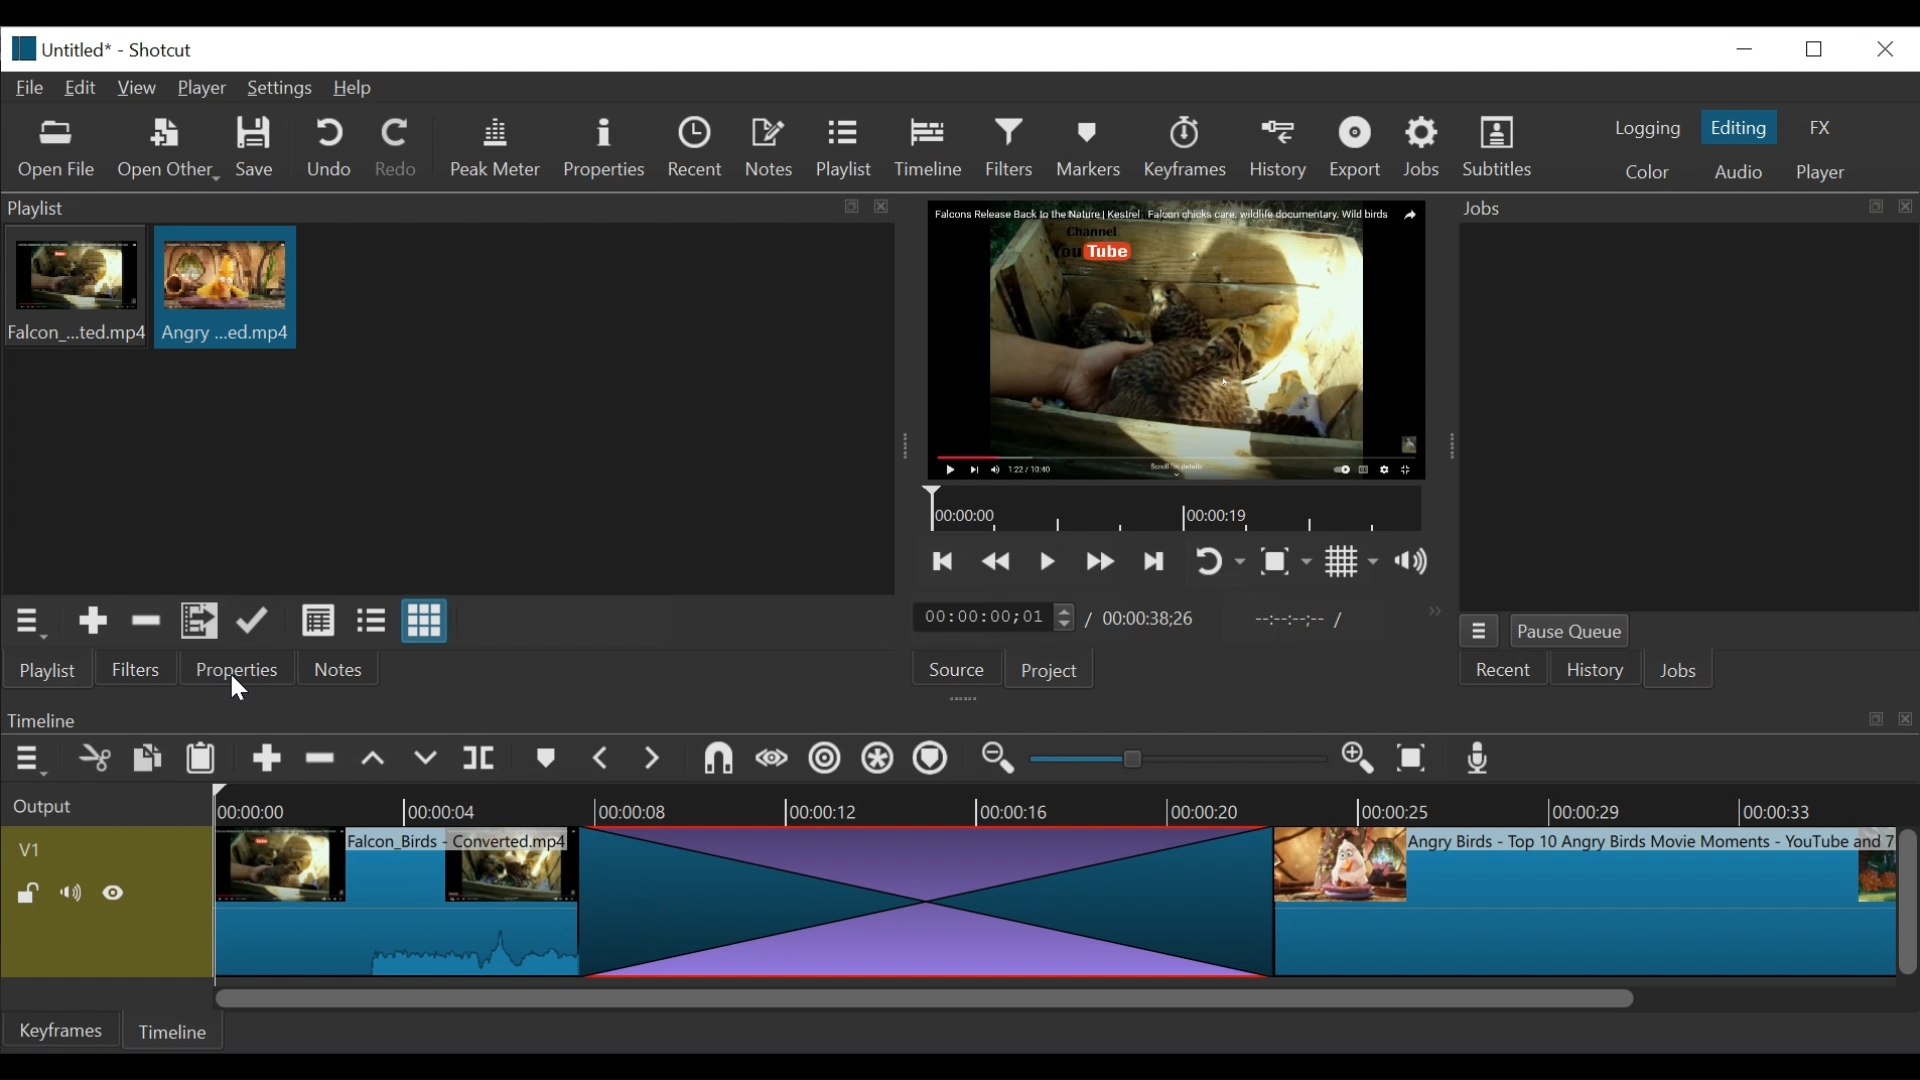 This screenshot has width=1920, height=1080. Describe the element at coordinates (32, 620) in the screenshot. I see `playlist menu` at that location.